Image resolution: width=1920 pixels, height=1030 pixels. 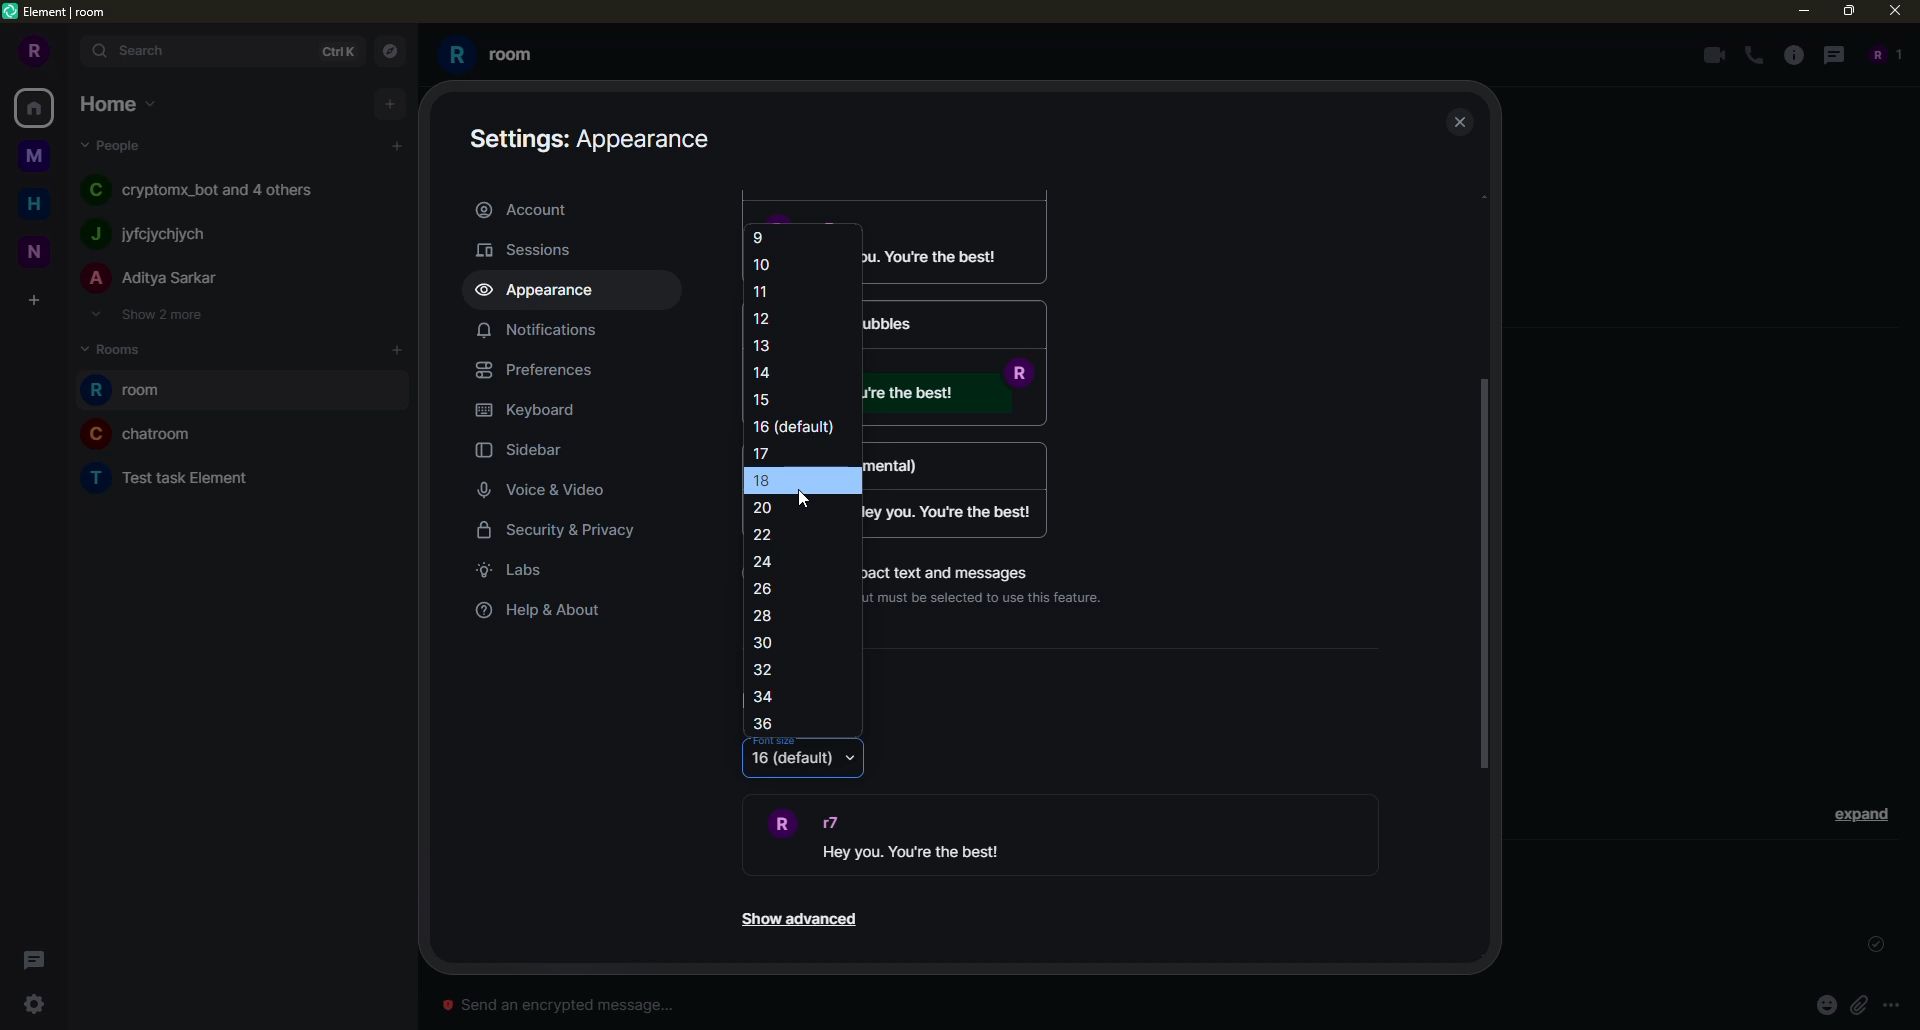 I want to click on labs, so click(x=516, y=570).